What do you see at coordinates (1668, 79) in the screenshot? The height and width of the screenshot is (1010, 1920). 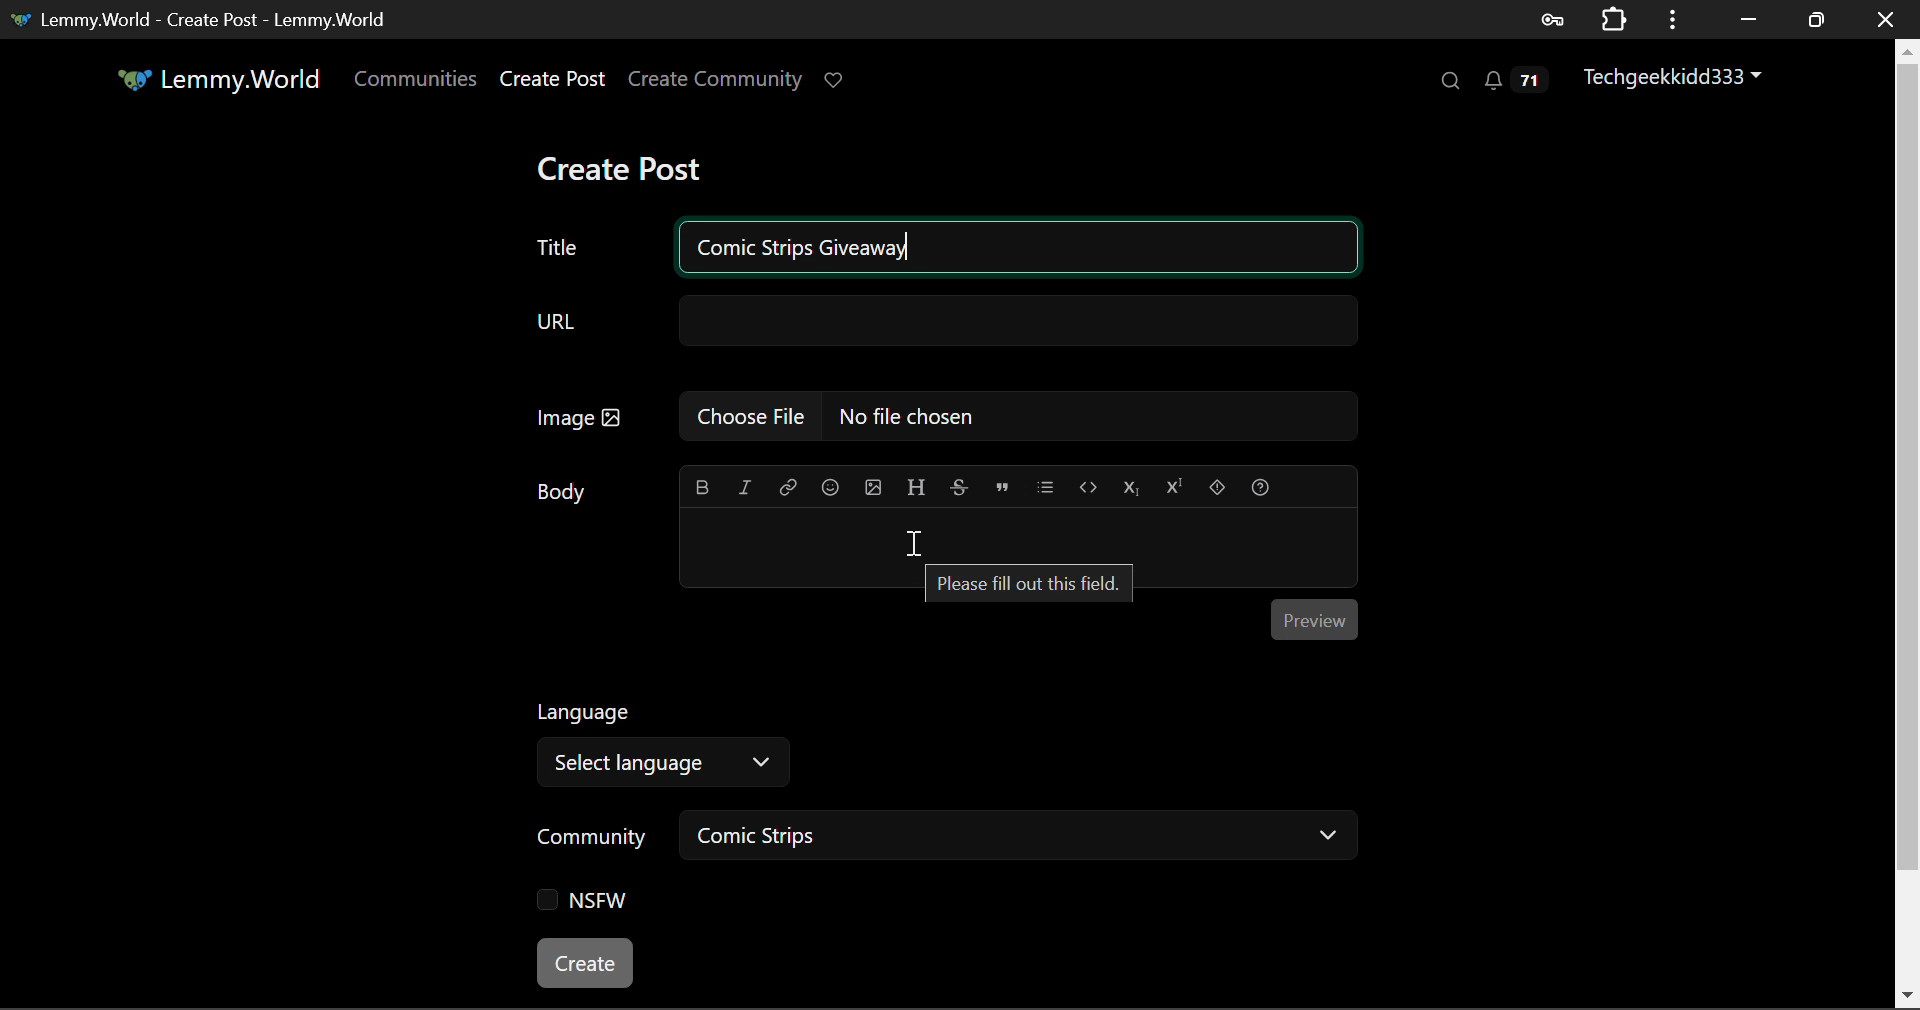 I see `Techgeekkidd333` at bounding box center [1668, 79].